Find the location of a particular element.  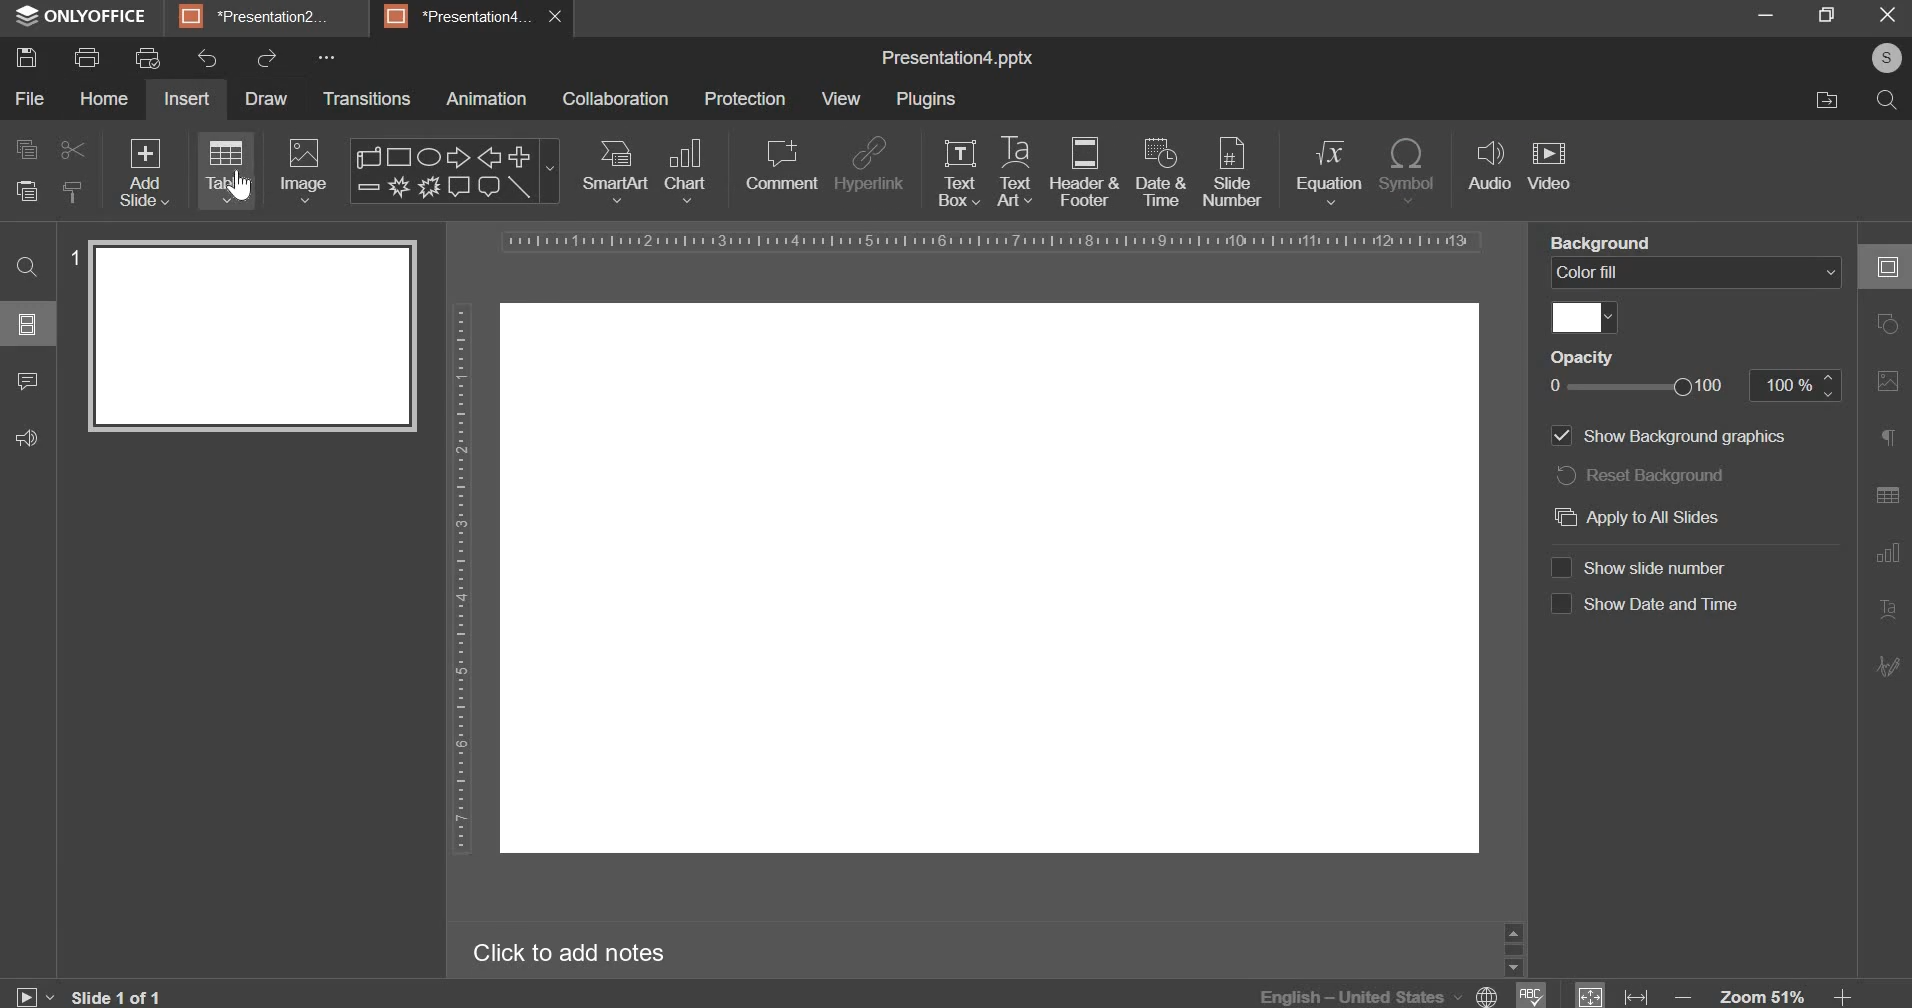

minimize is located at coordinates (1763, 14).